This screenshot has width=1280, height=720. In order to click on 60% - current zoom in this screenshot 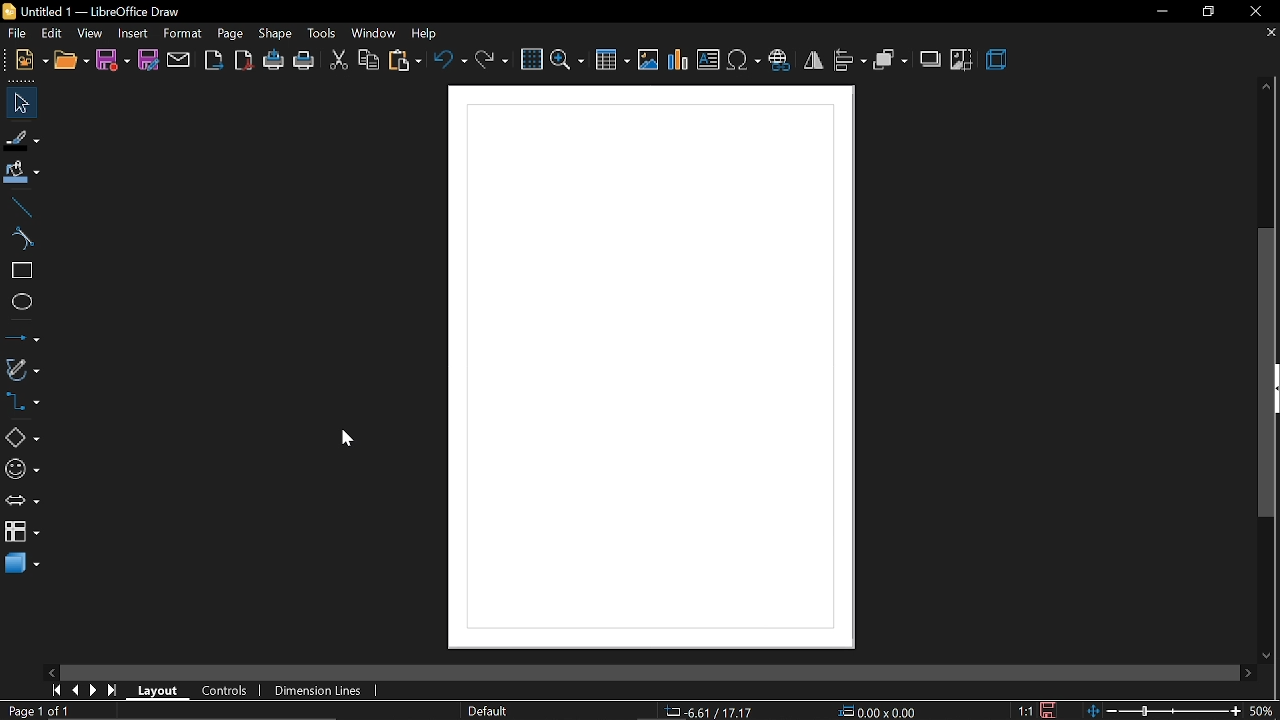, I will do `click(1265, 708)`.